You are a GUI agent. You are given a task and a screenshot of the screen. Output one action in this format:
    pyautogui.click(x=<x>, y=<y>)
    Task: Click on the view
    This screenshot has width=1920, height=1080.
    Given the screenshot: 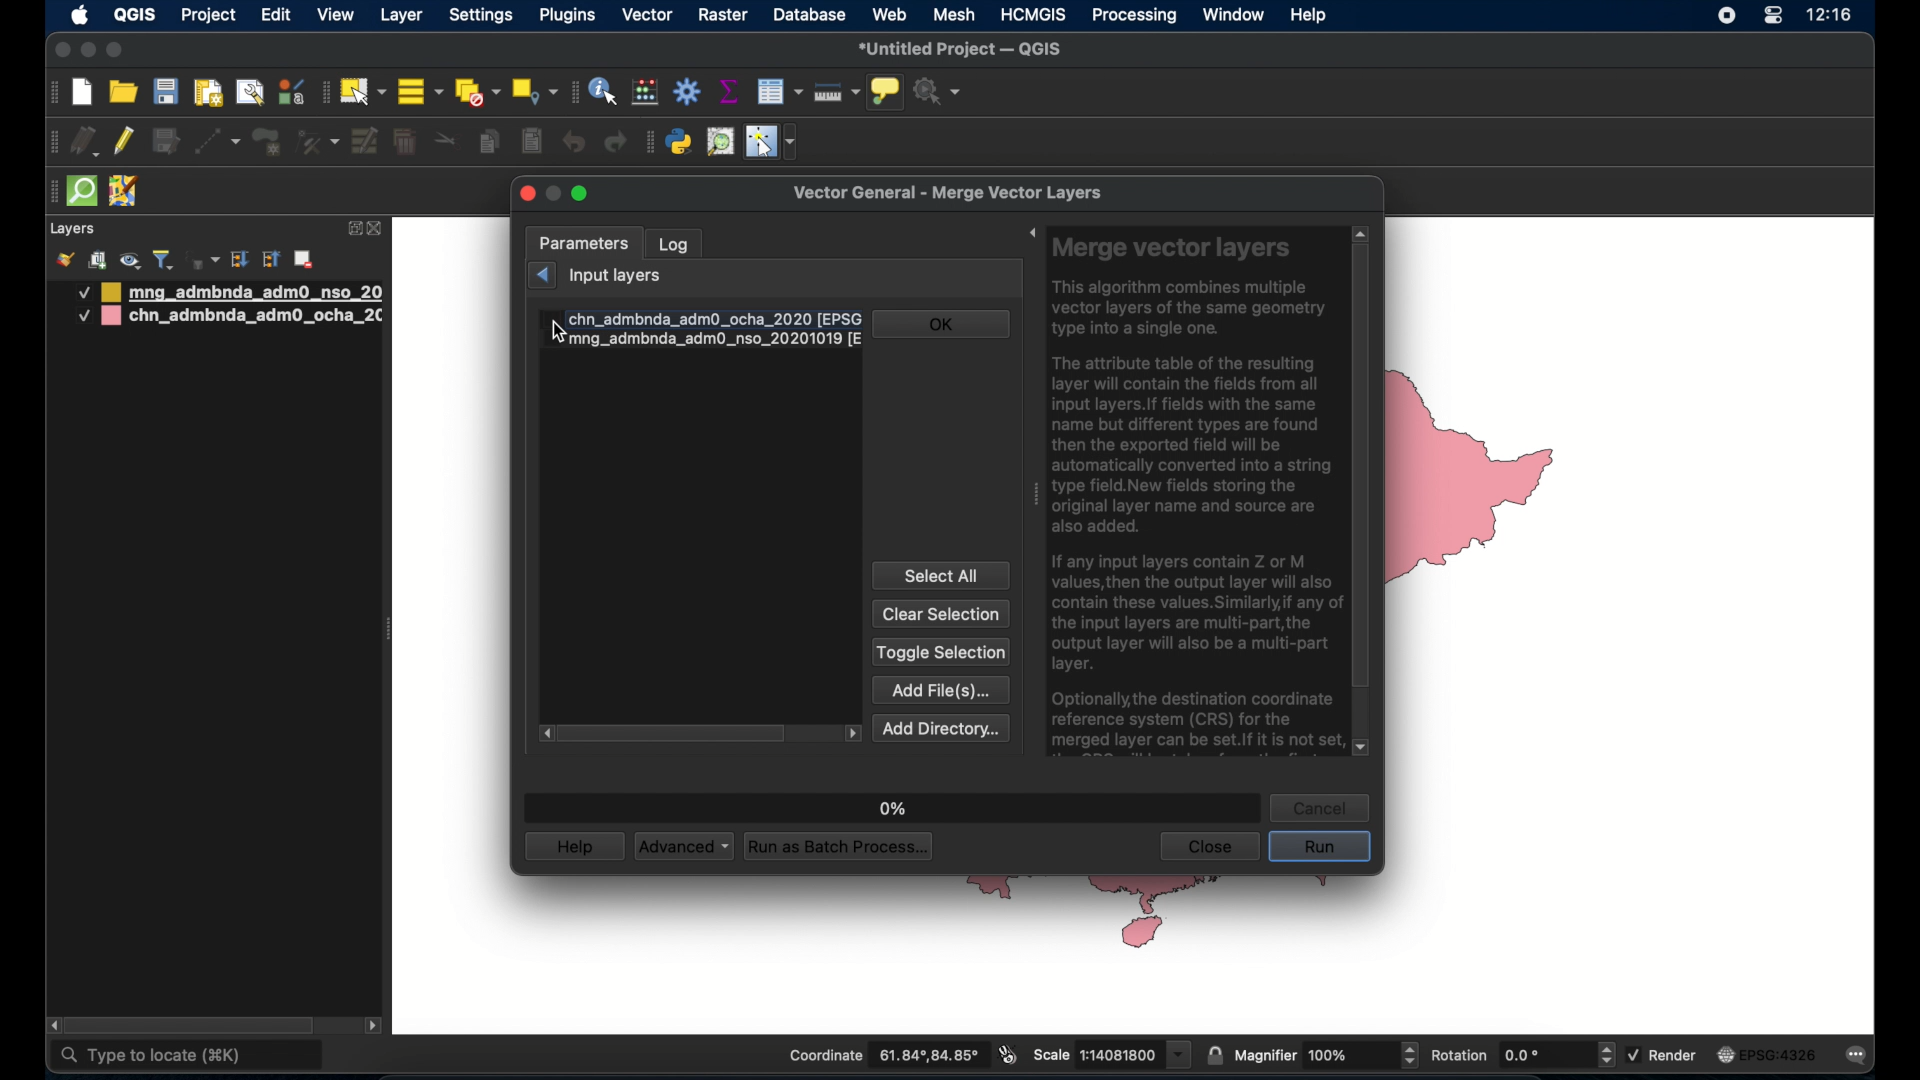 What is the action you would take?
    pyautogui.click(x=336, y=17)
    